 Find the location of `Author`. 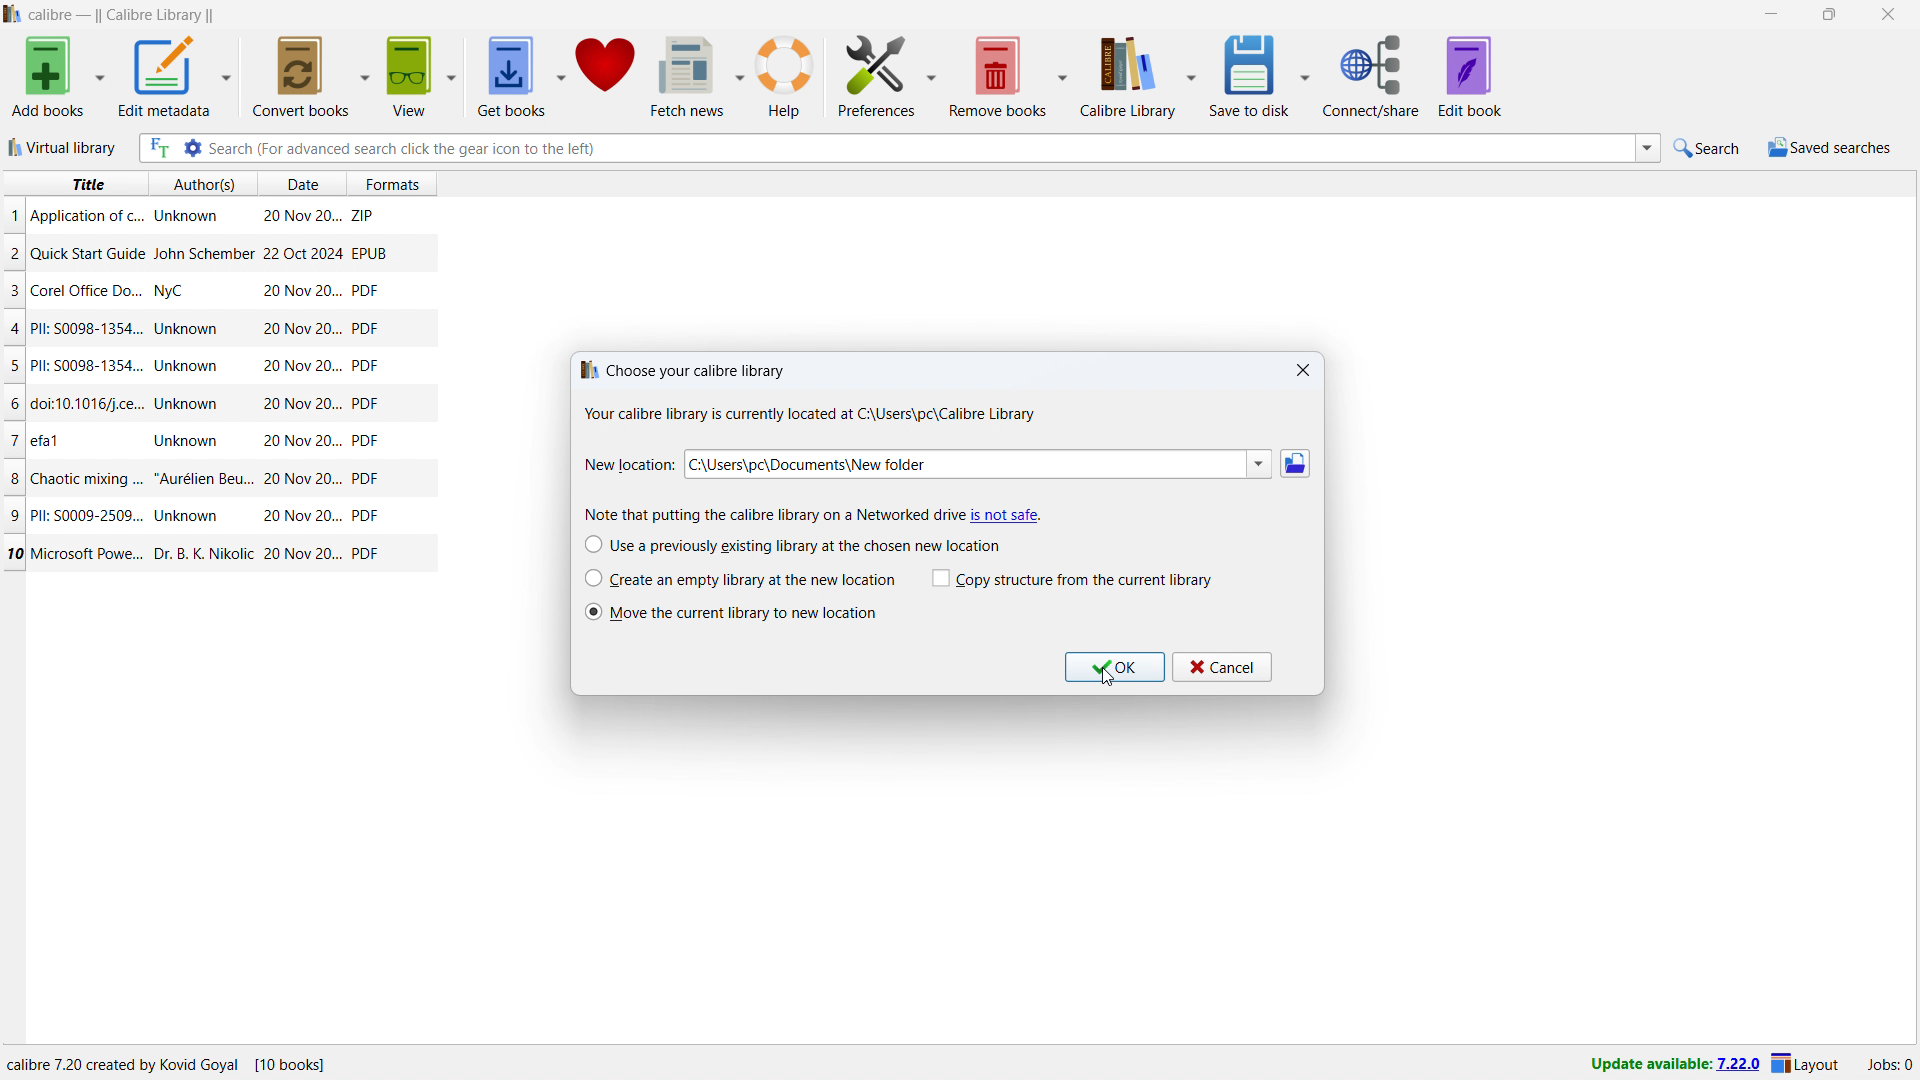

Author is located at coordinates (189, 330).